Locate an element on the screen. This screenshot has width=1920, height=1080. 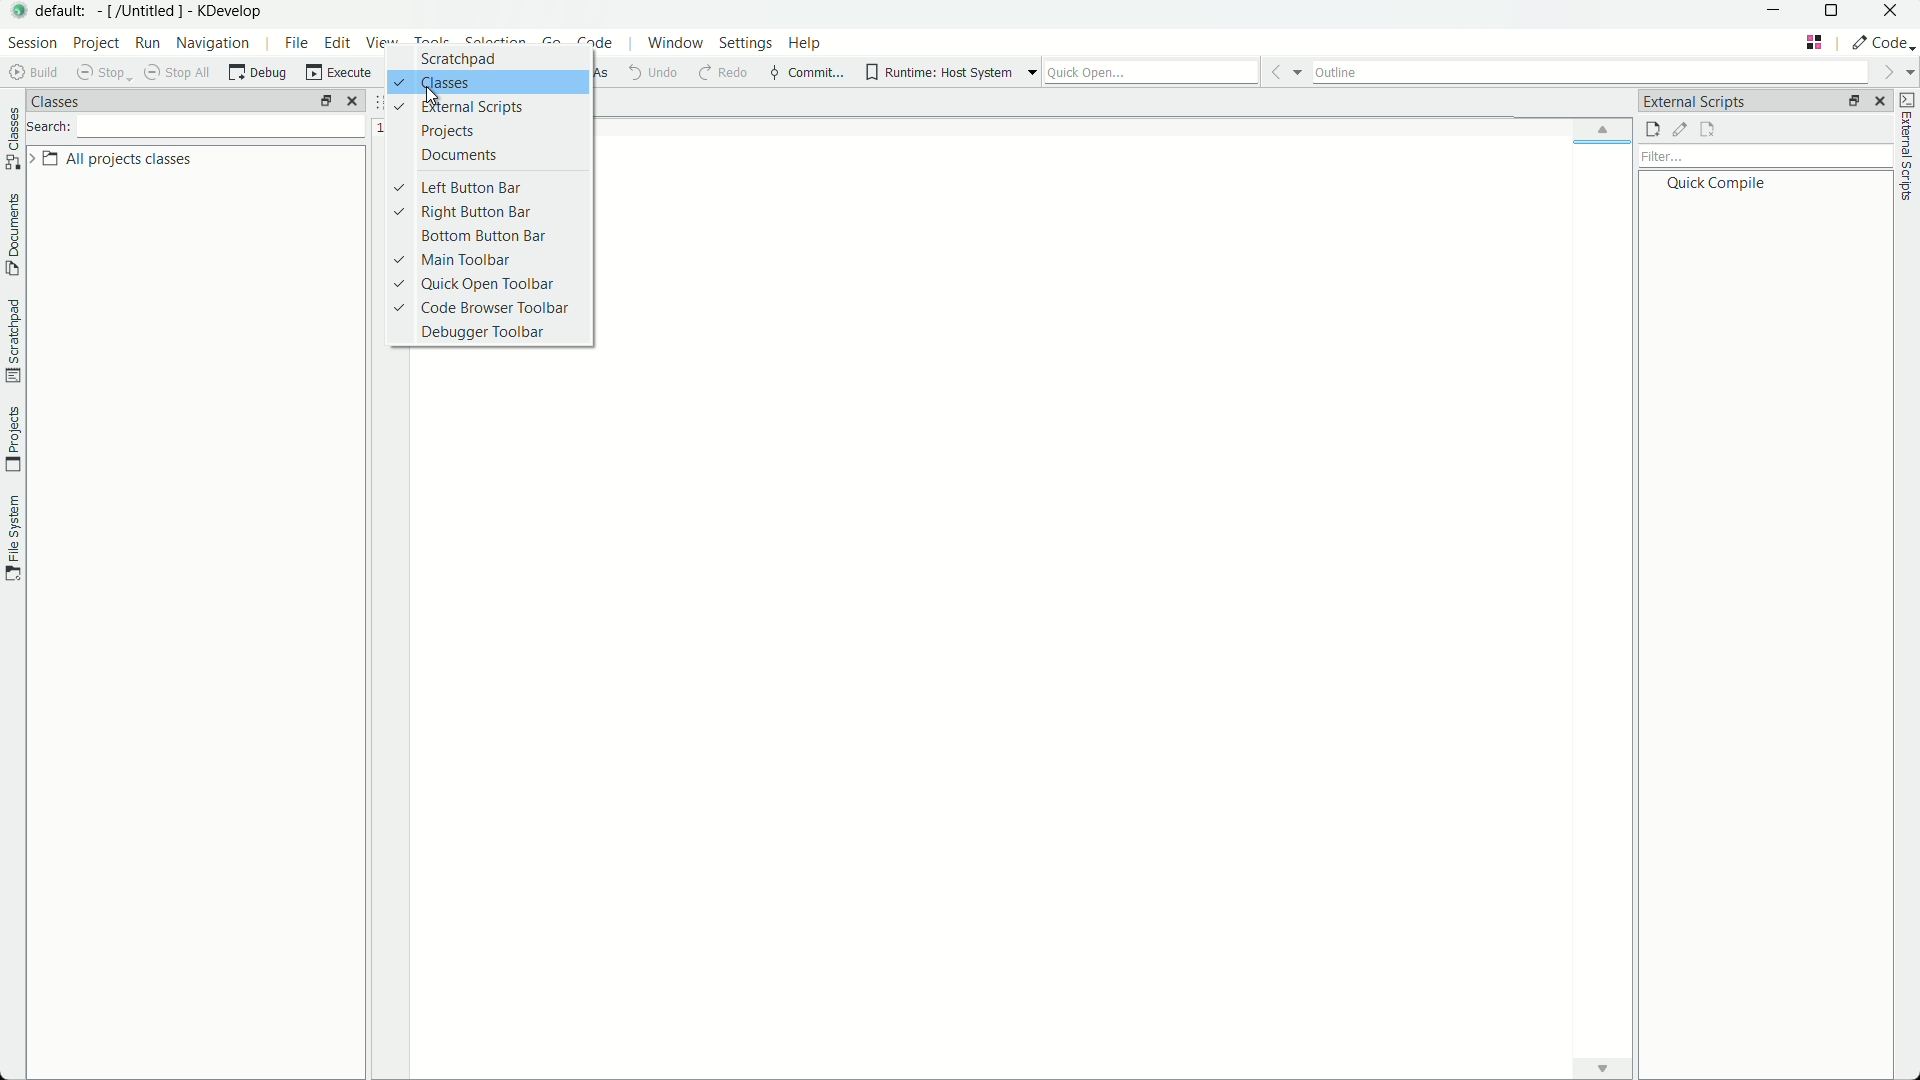
classes is located at coordinates (490, 86).